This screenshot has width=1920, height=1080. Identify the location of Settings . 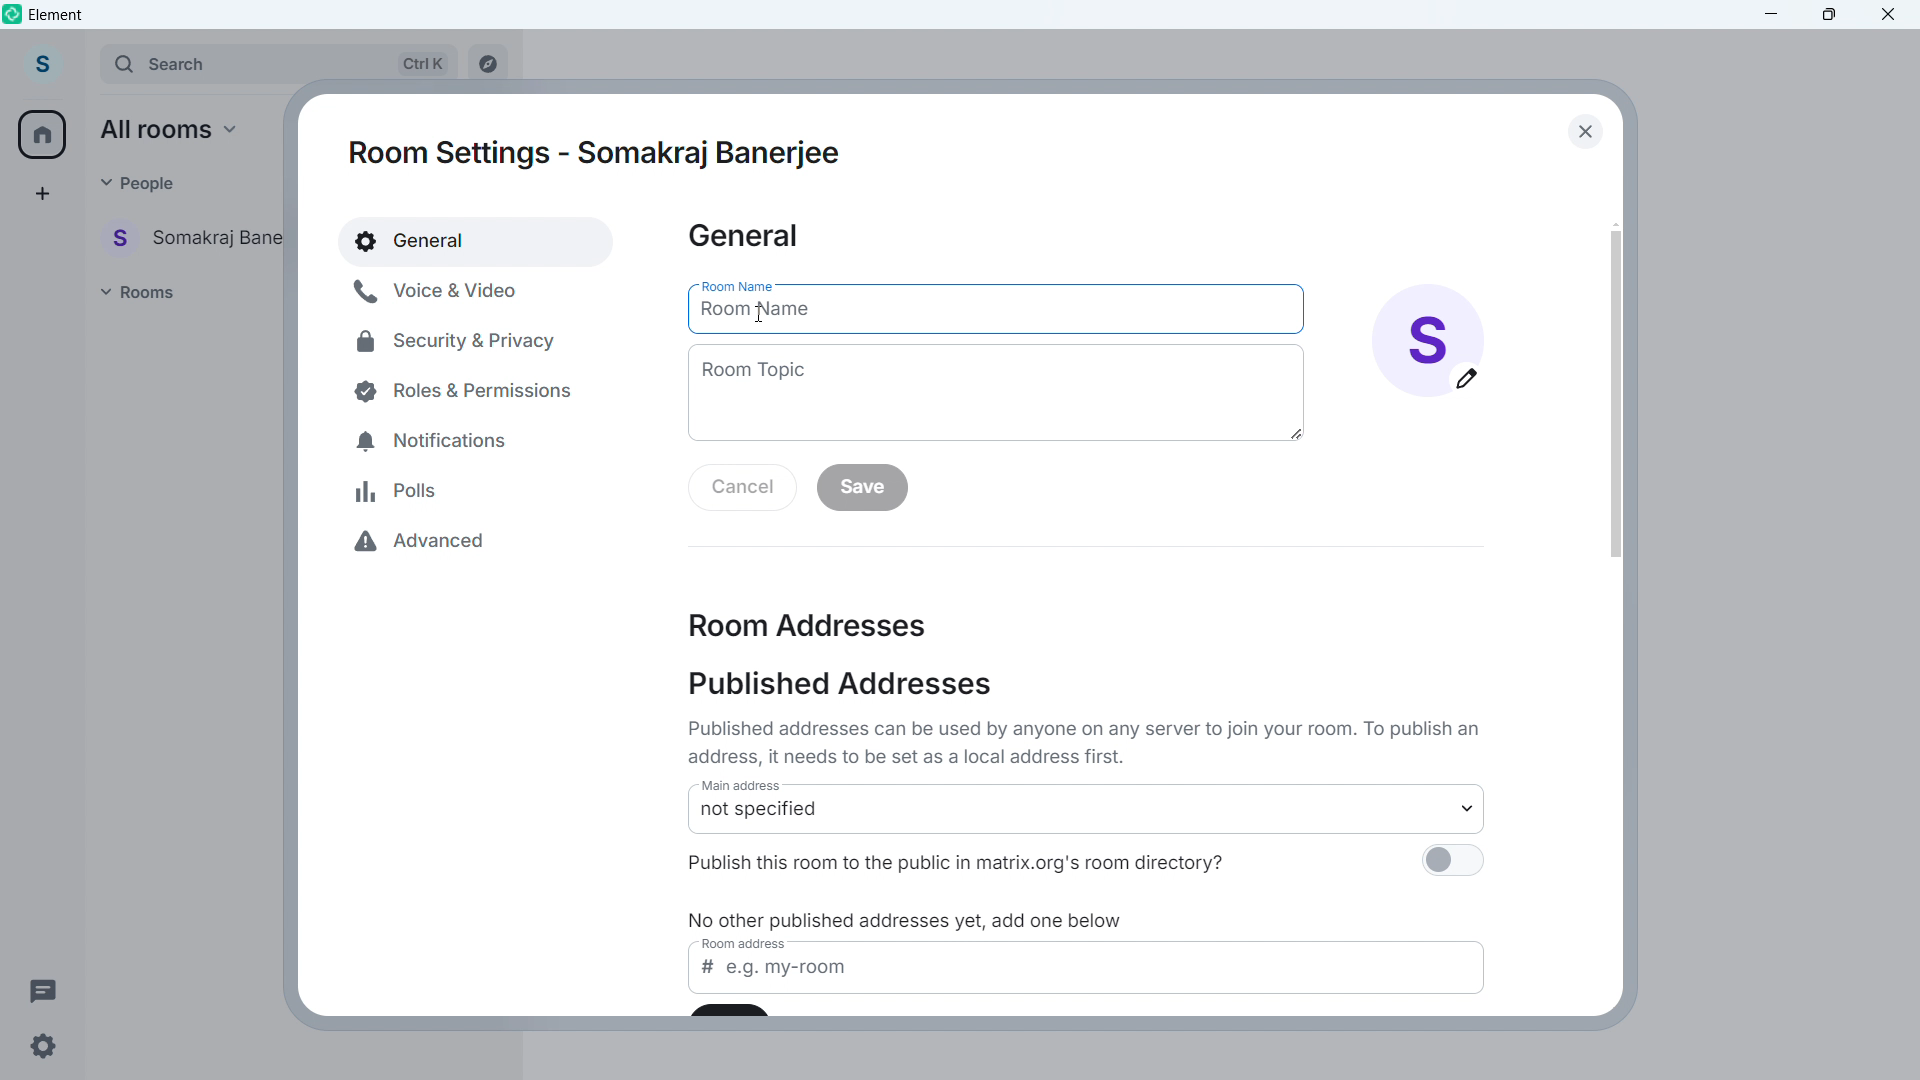
(42, 1051).